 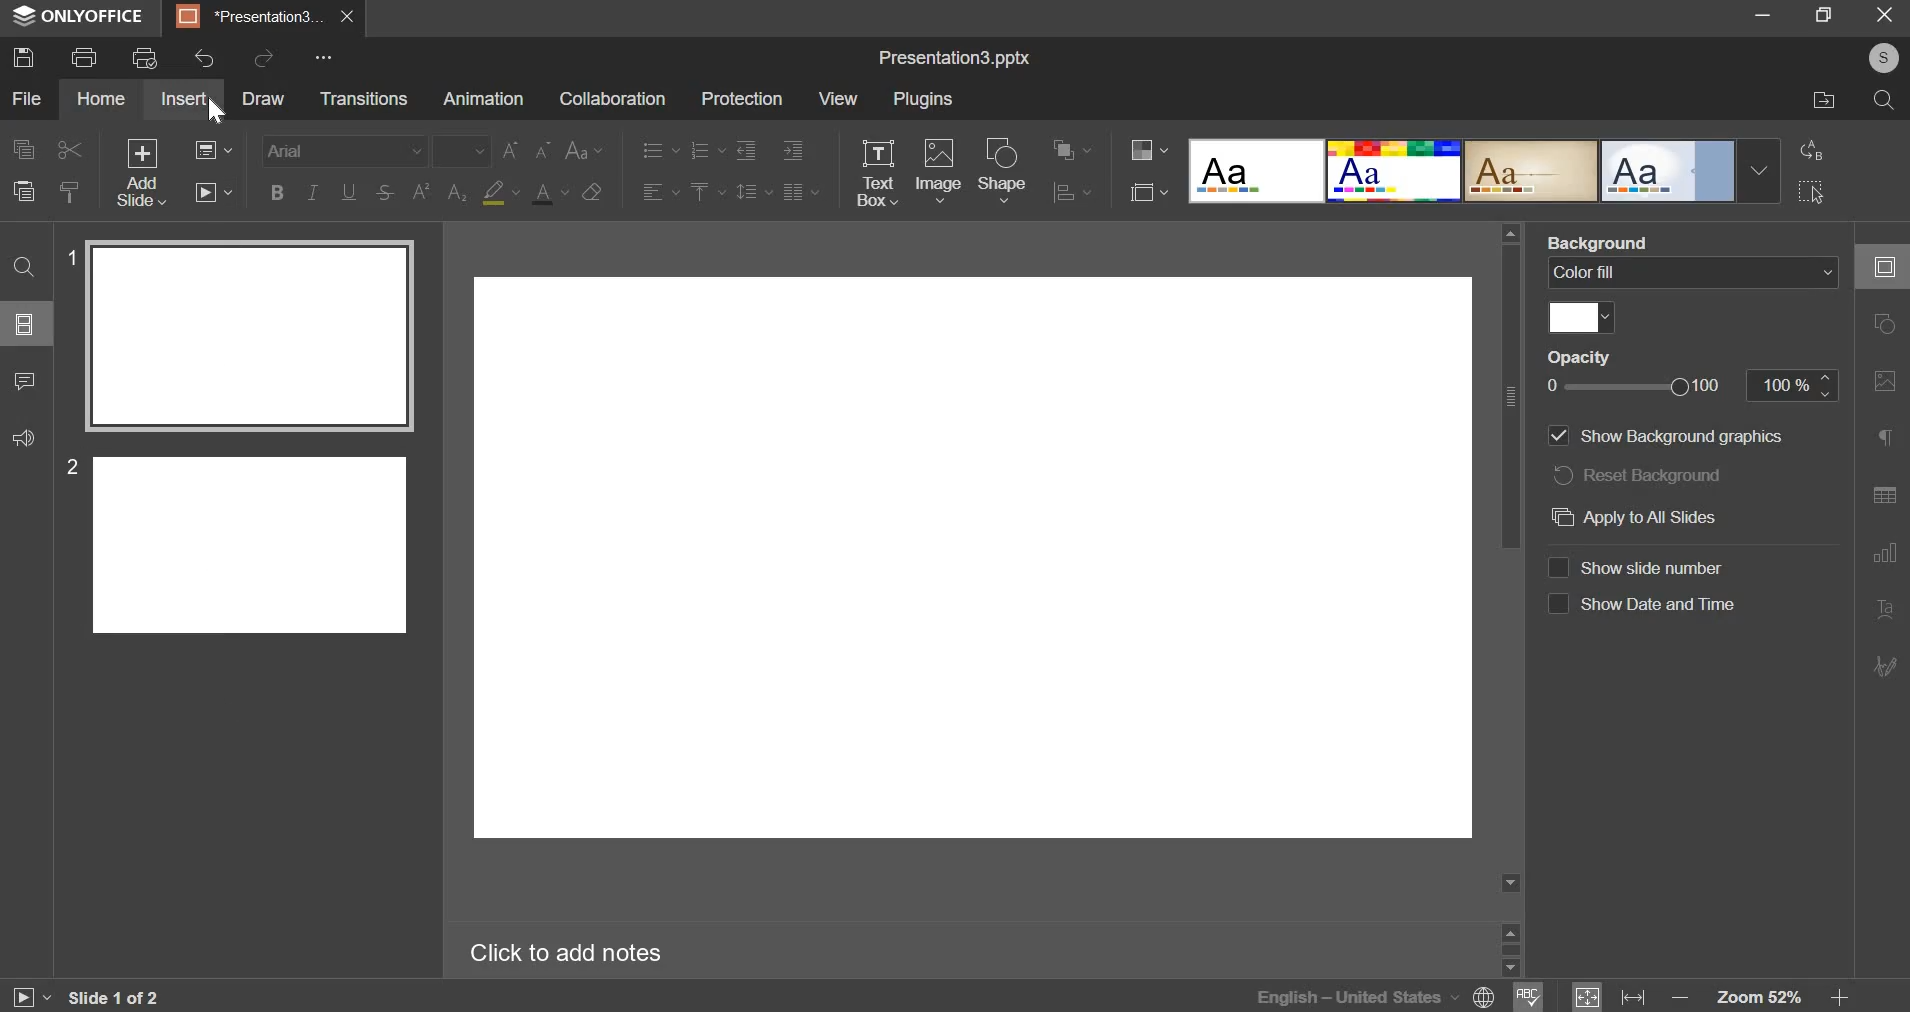 I want to click on scroll down, so click(x=1509, y=968).